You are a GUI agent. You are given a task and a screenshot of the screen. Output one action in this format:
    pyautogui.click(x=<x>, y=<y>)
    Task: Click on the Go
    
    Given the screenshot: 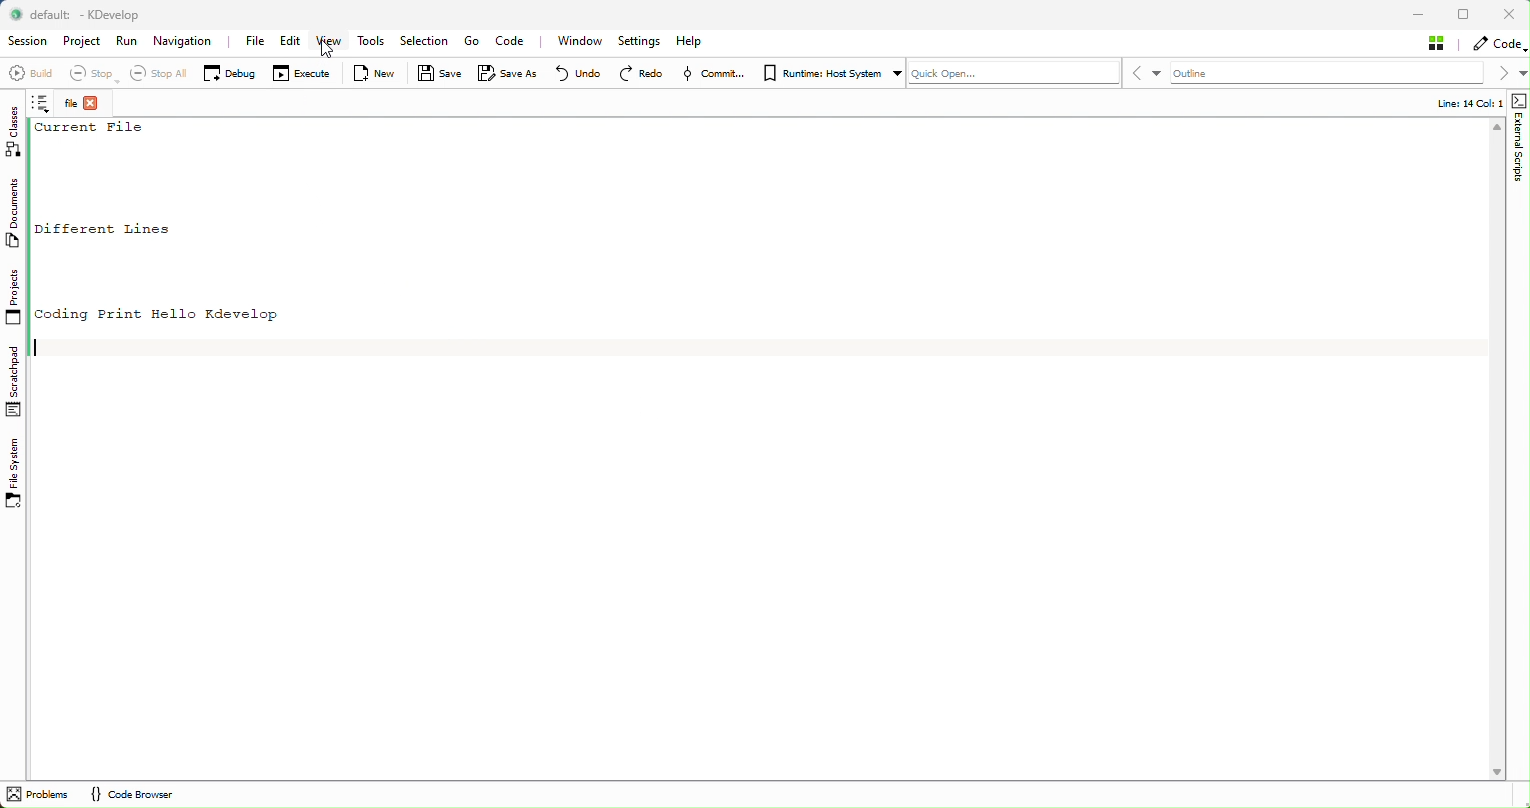 What is the action you would take?
    pyautogui.click(x=470, y=42)
    